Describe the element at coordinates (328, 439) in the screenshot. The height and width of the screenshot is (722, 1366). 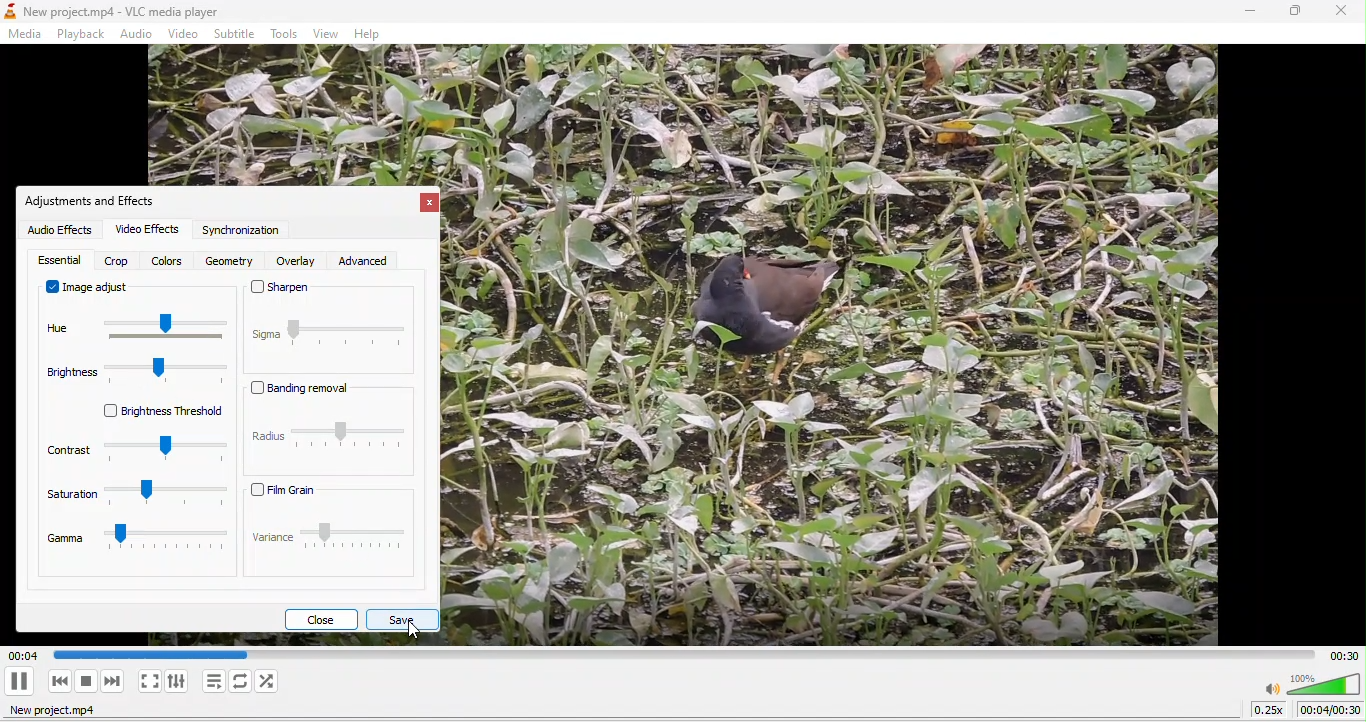
I see `radius` at that location.